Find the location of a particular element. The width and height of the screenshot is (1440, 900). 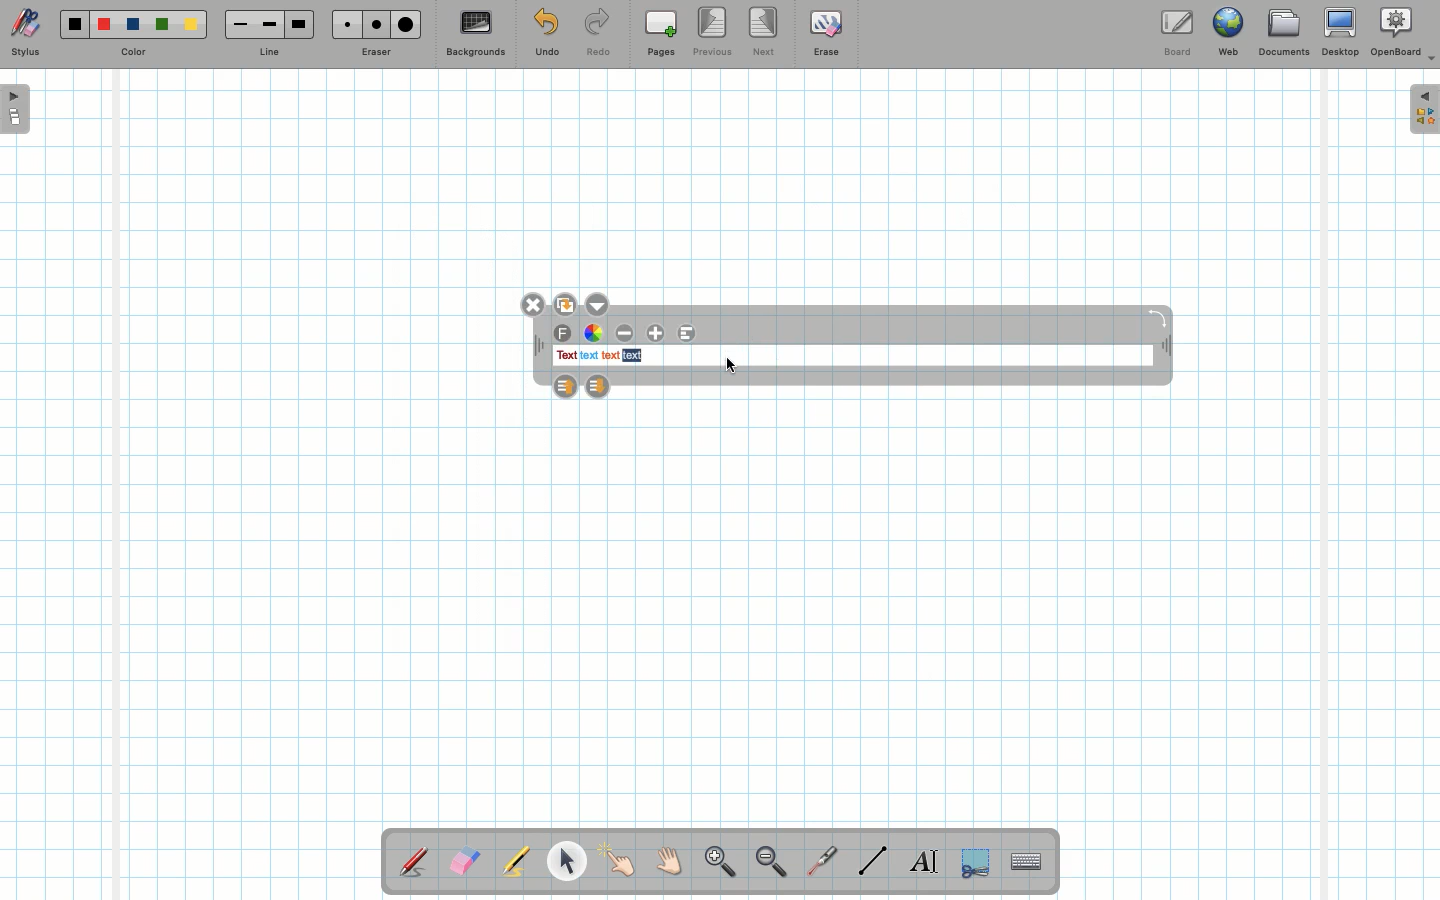

Green is located at coordinates (162, 26).